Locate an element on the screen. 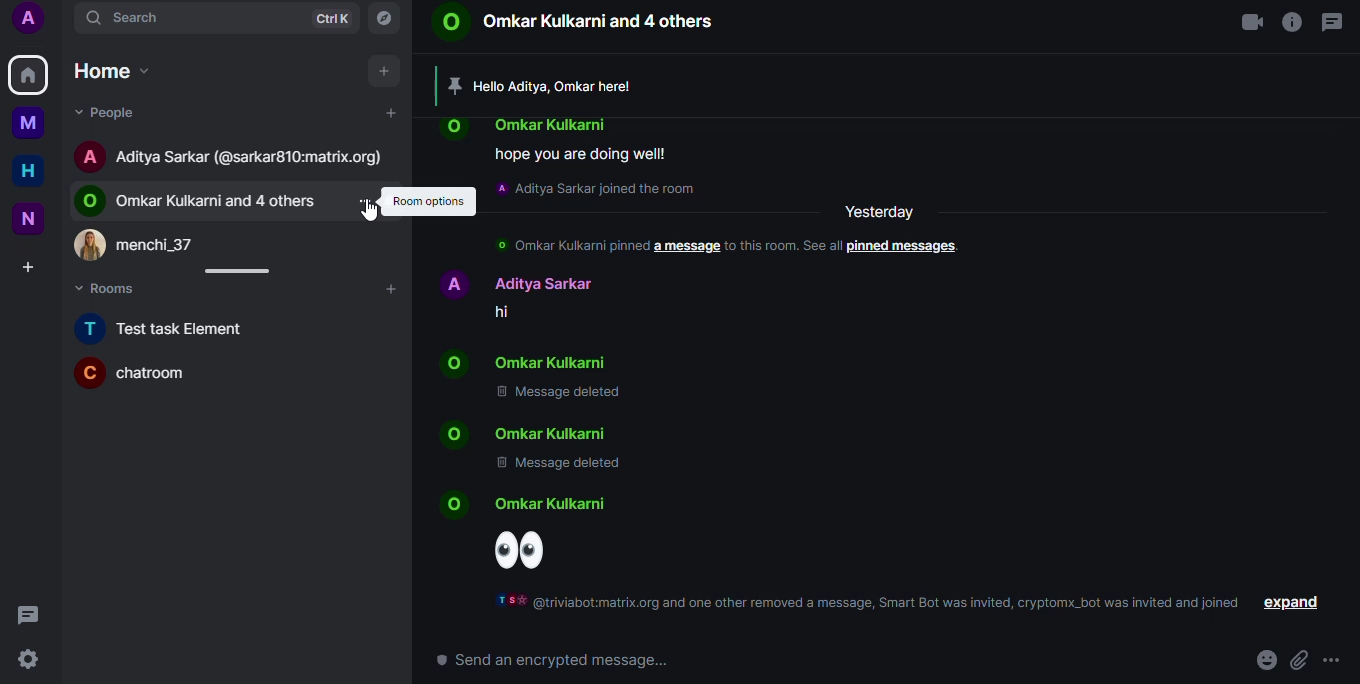 Image resolution: width=1360 pixels, height=684 pixels. home is located at coordinates (28, 75).